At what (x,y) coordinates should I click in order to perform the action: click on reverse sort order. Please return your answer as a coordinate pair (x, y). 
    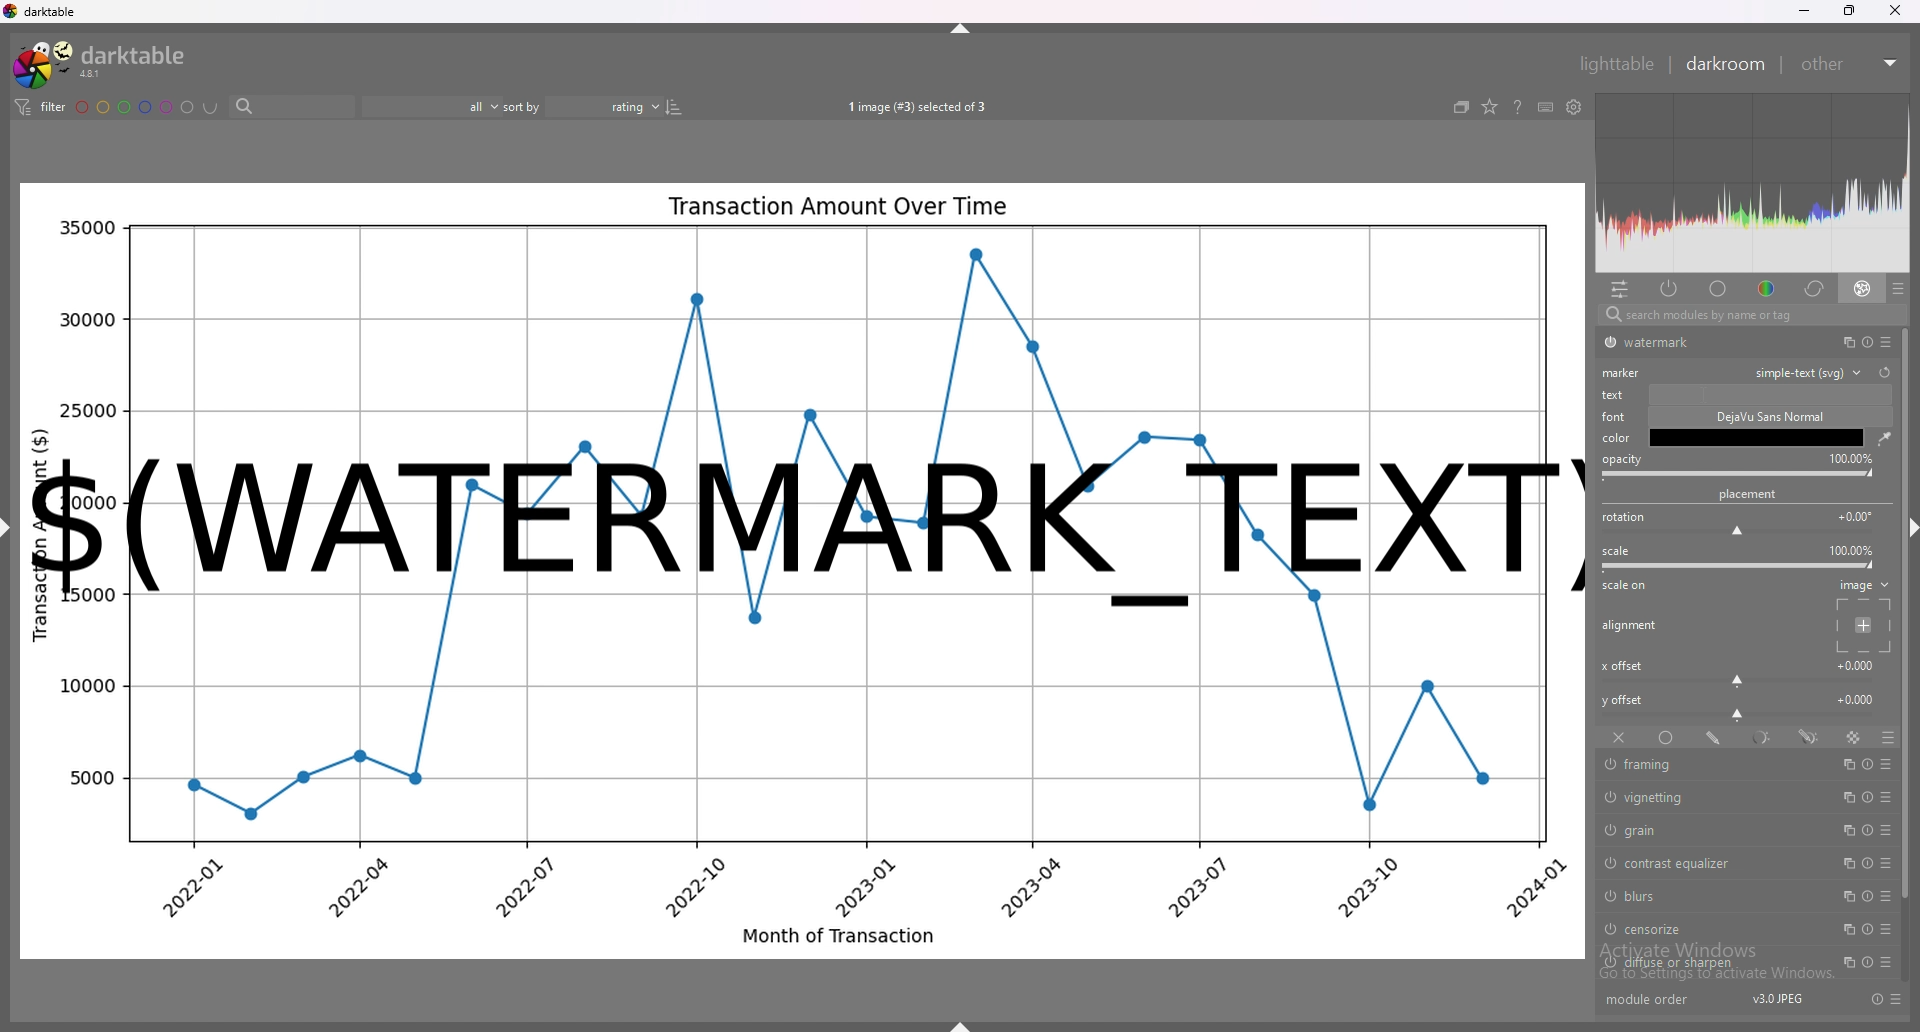
    Looking at the image, I should click on (673, 105).